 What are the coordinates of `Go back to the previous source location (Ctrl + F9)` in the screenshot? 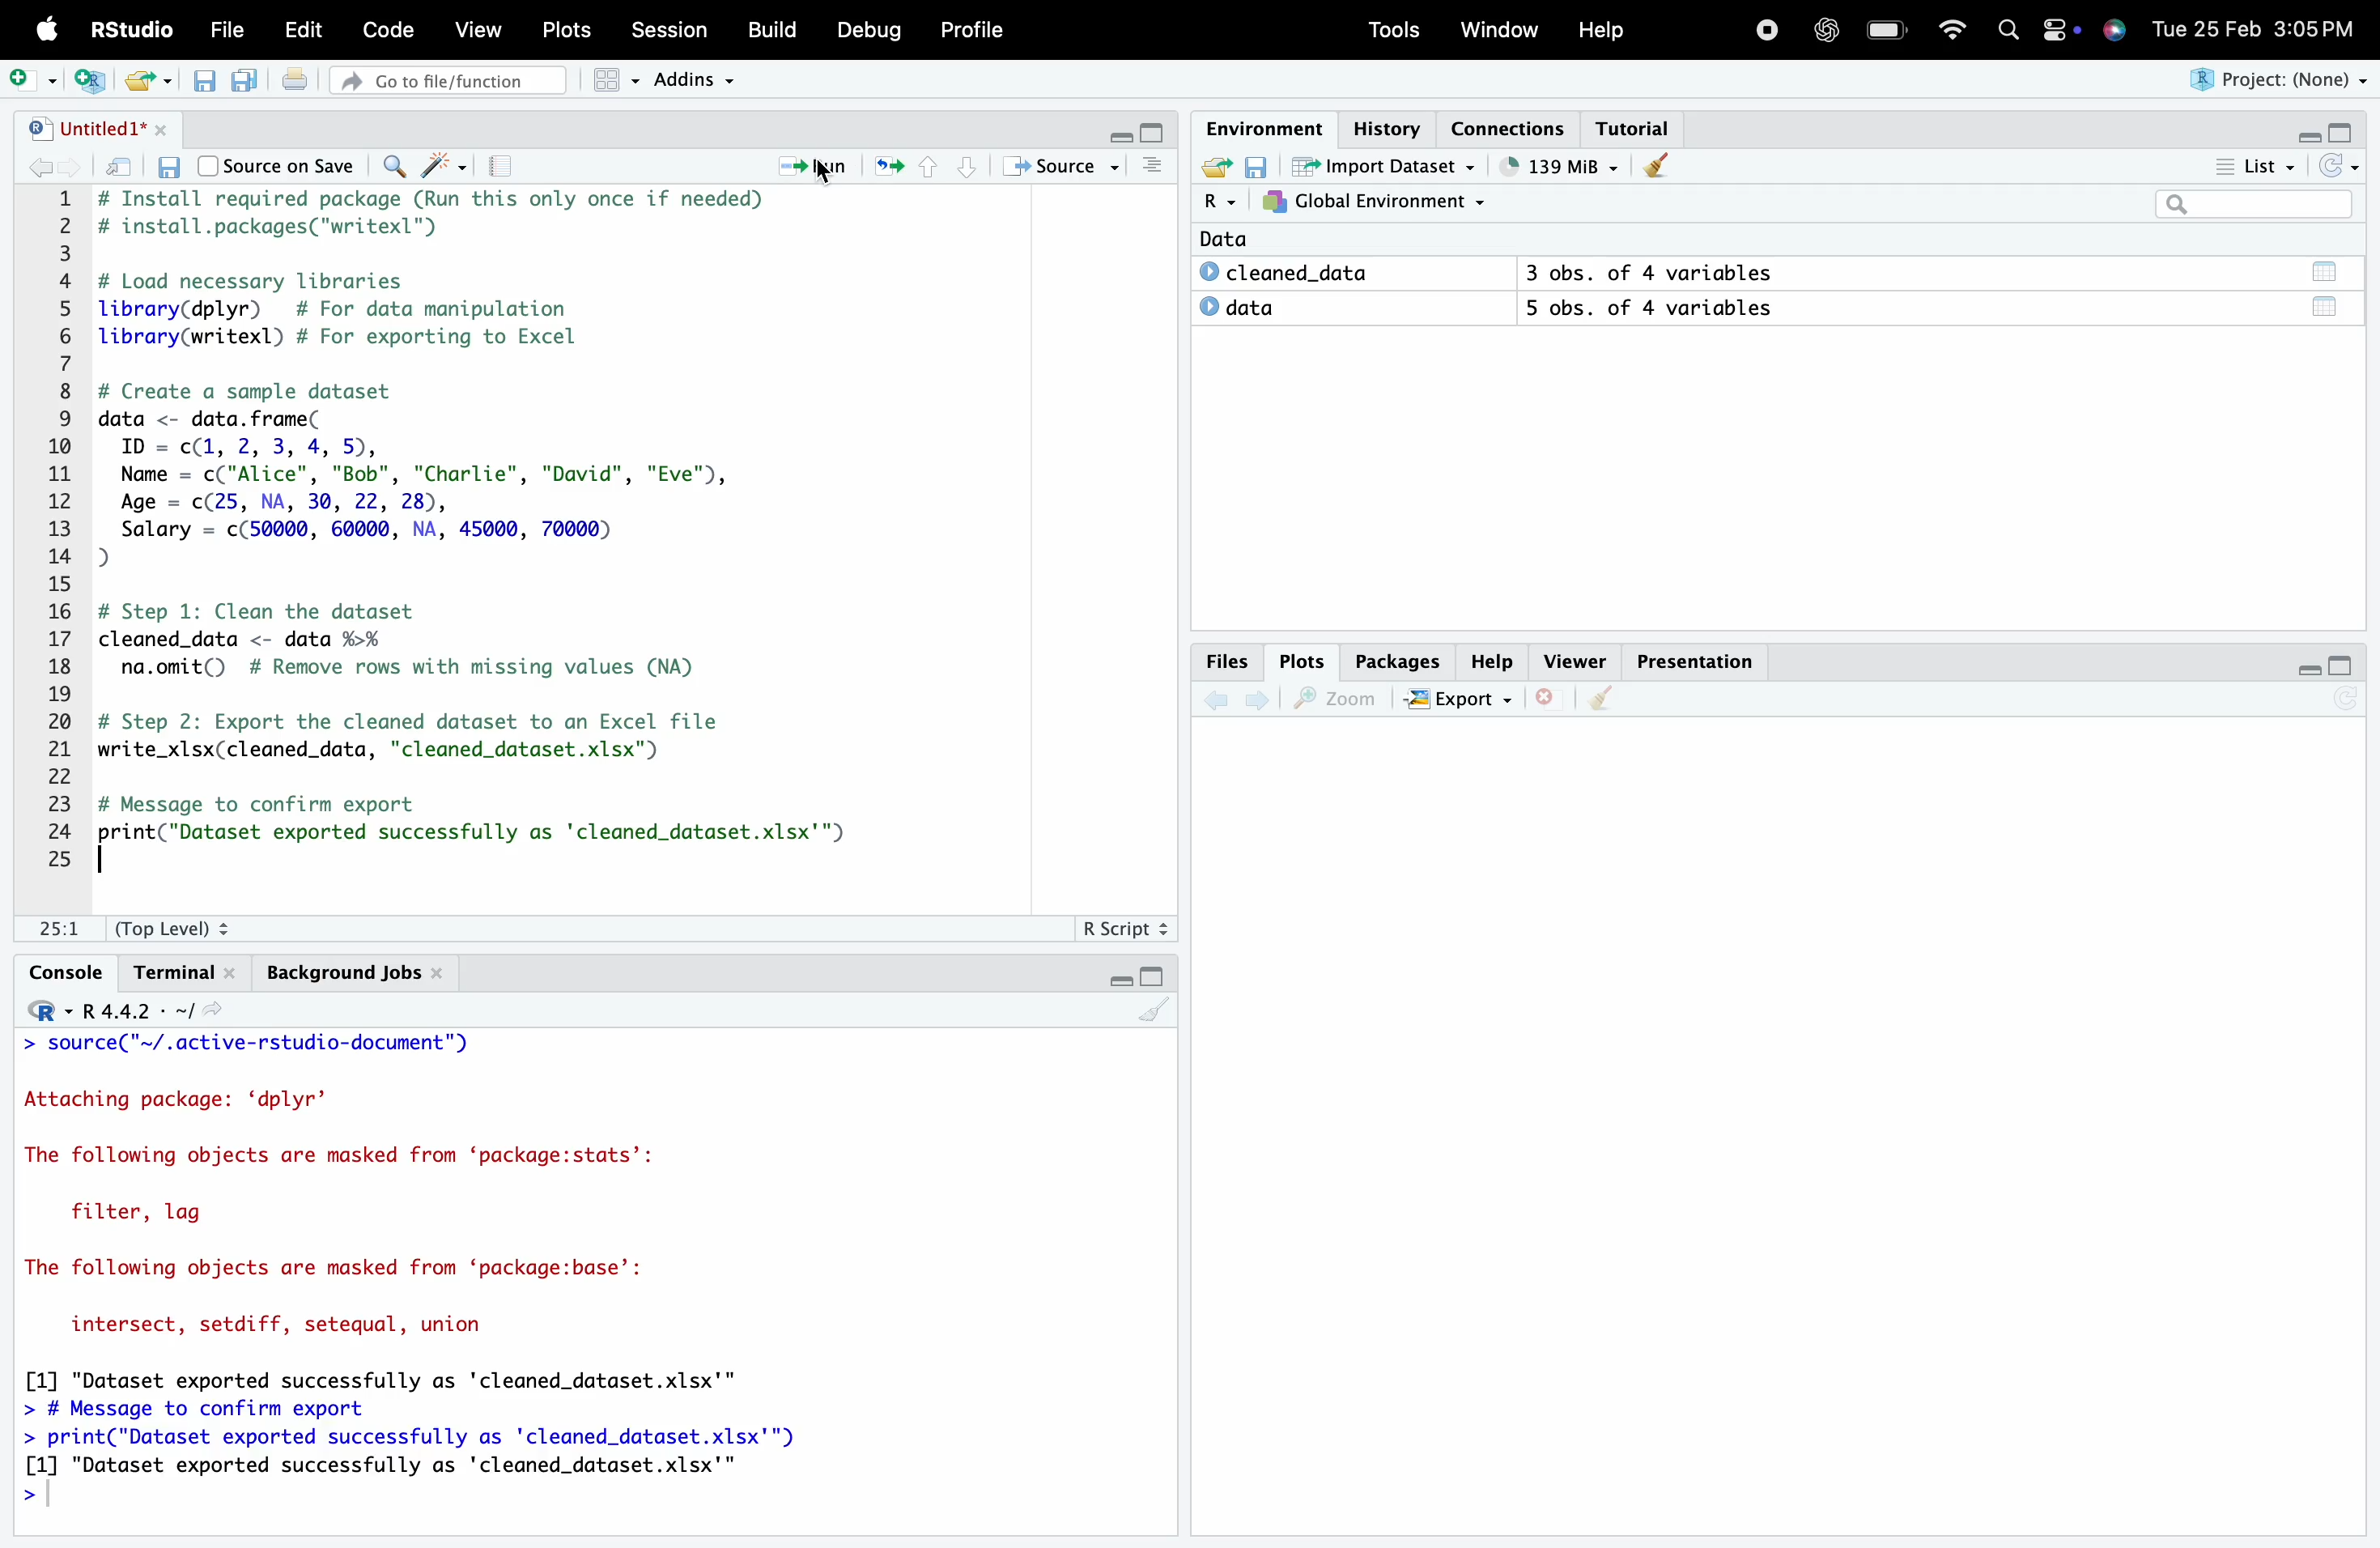 It's located at (36, 166).